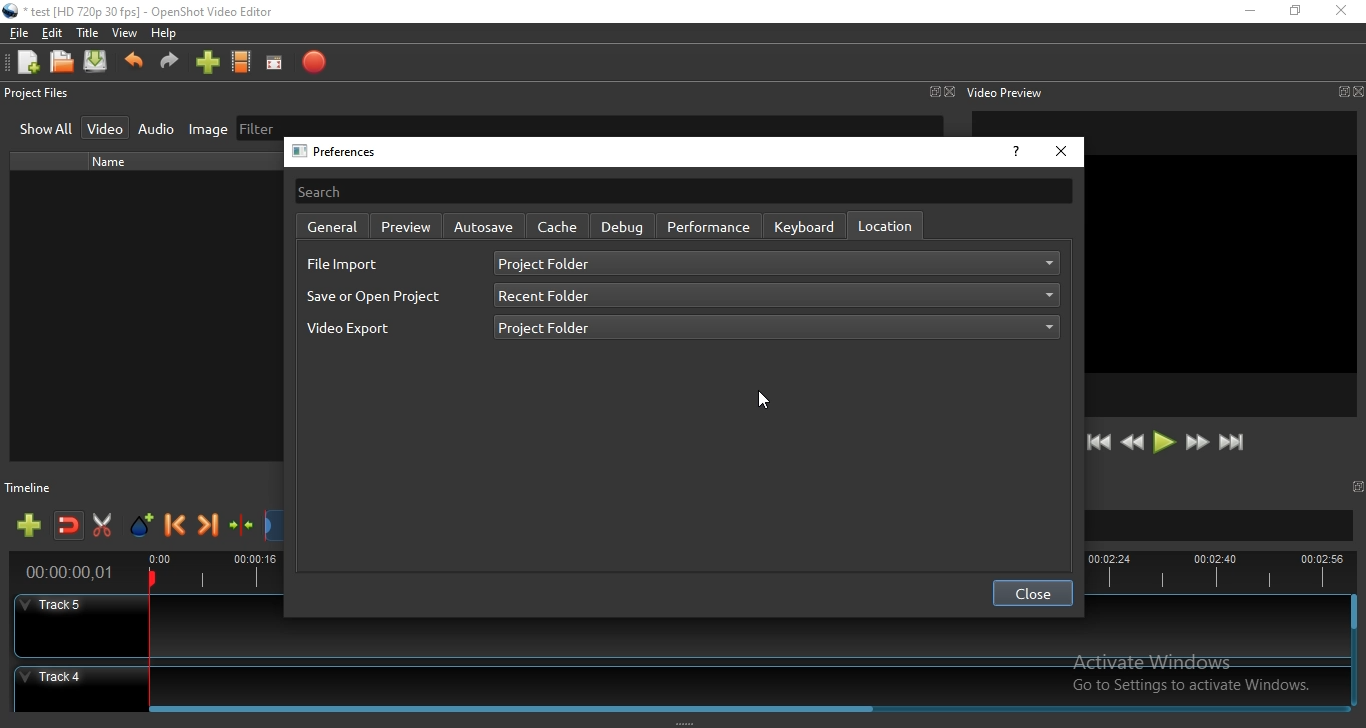  Describe the element at coordinates (69, 527) in the screenshot. I see `Disable snapping` at that location.